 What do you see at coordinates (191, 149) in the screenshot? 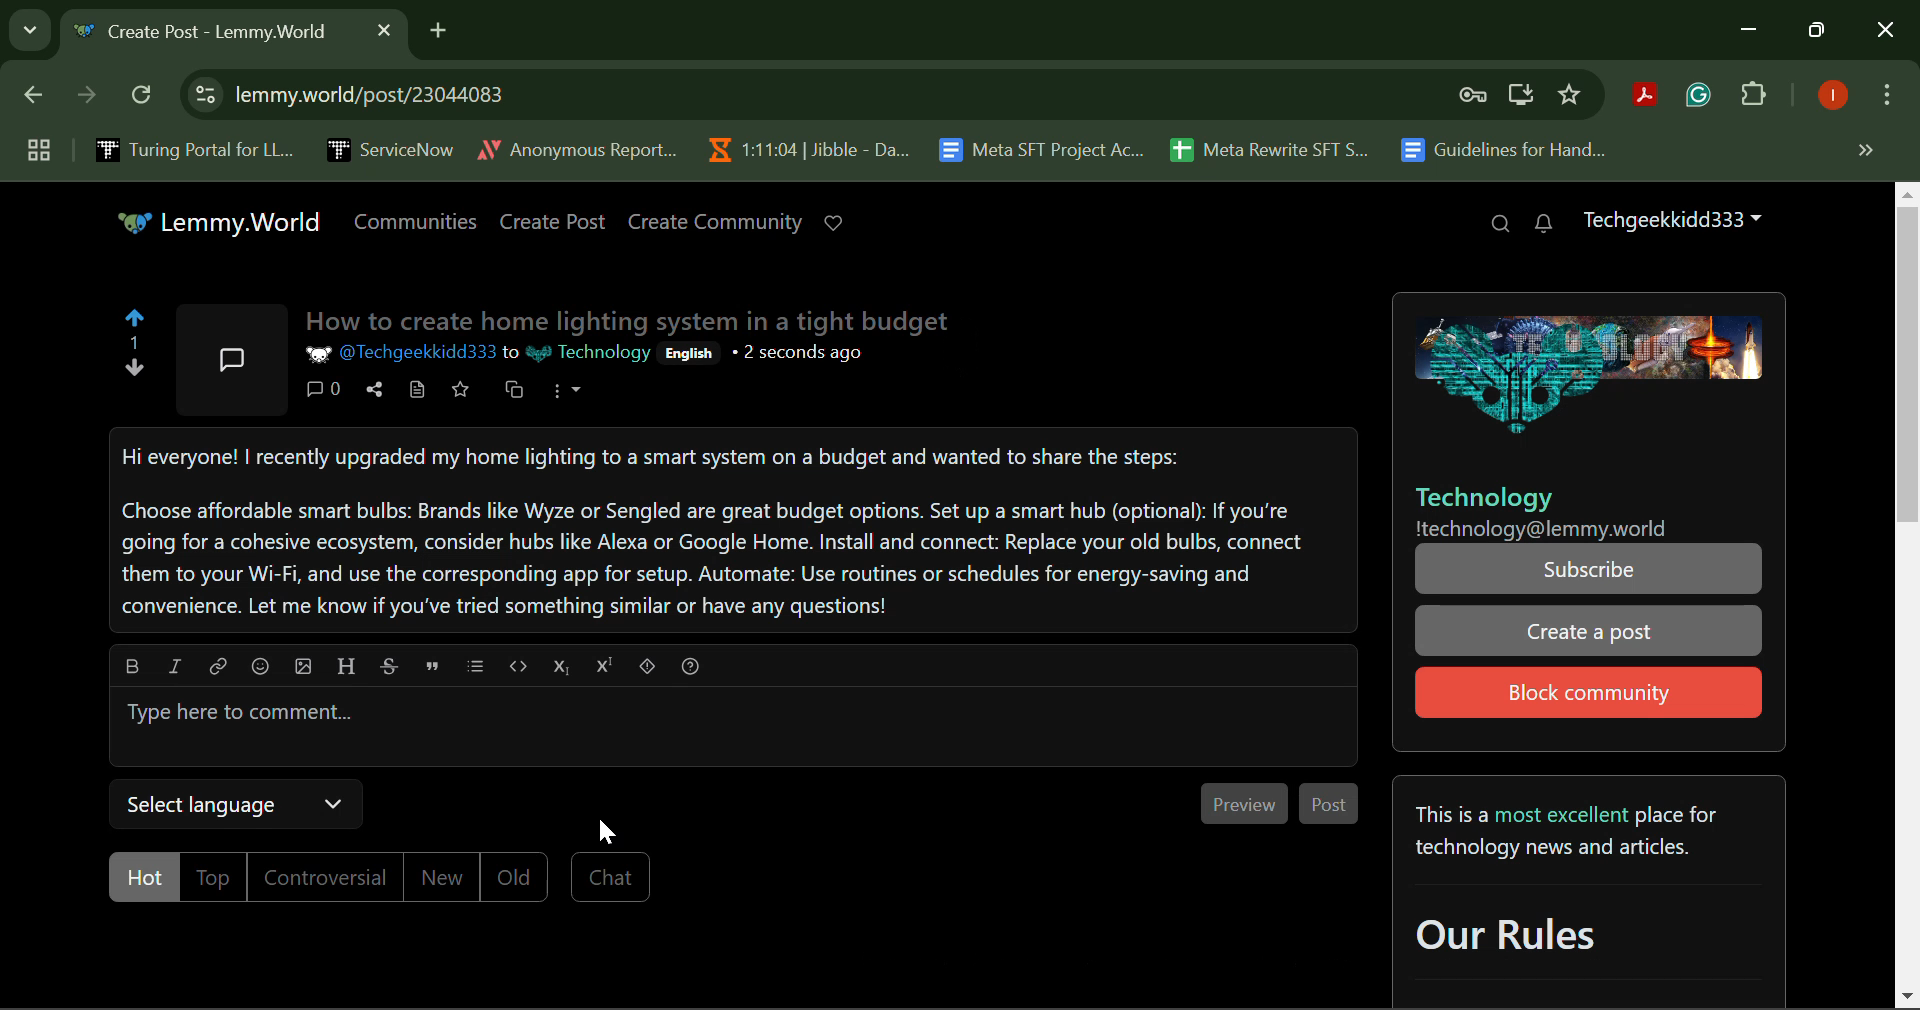
I see `Turing Portal for LLM` at bounding box center [191, 149].